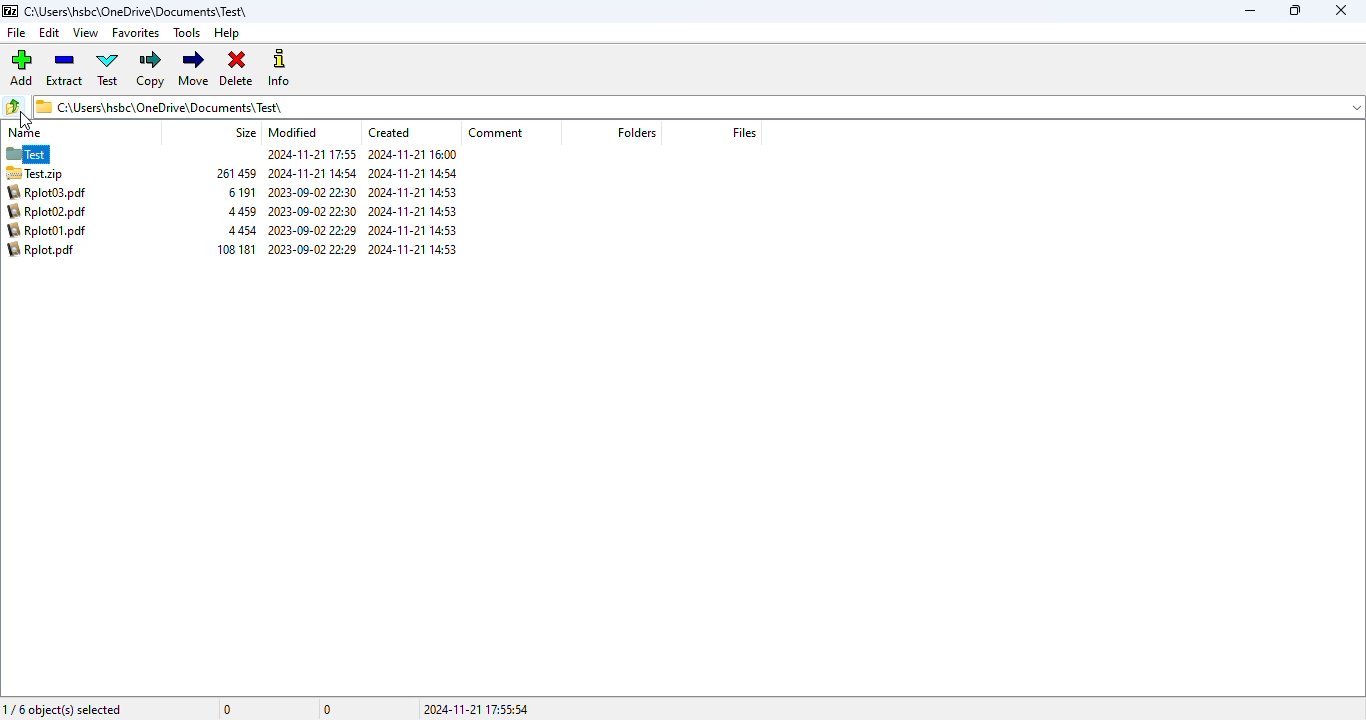 The image size is (1366, 720). What do you see at coordinates (108, 69) in the screenshot?
I see `test` at bounding box center [108, 69].